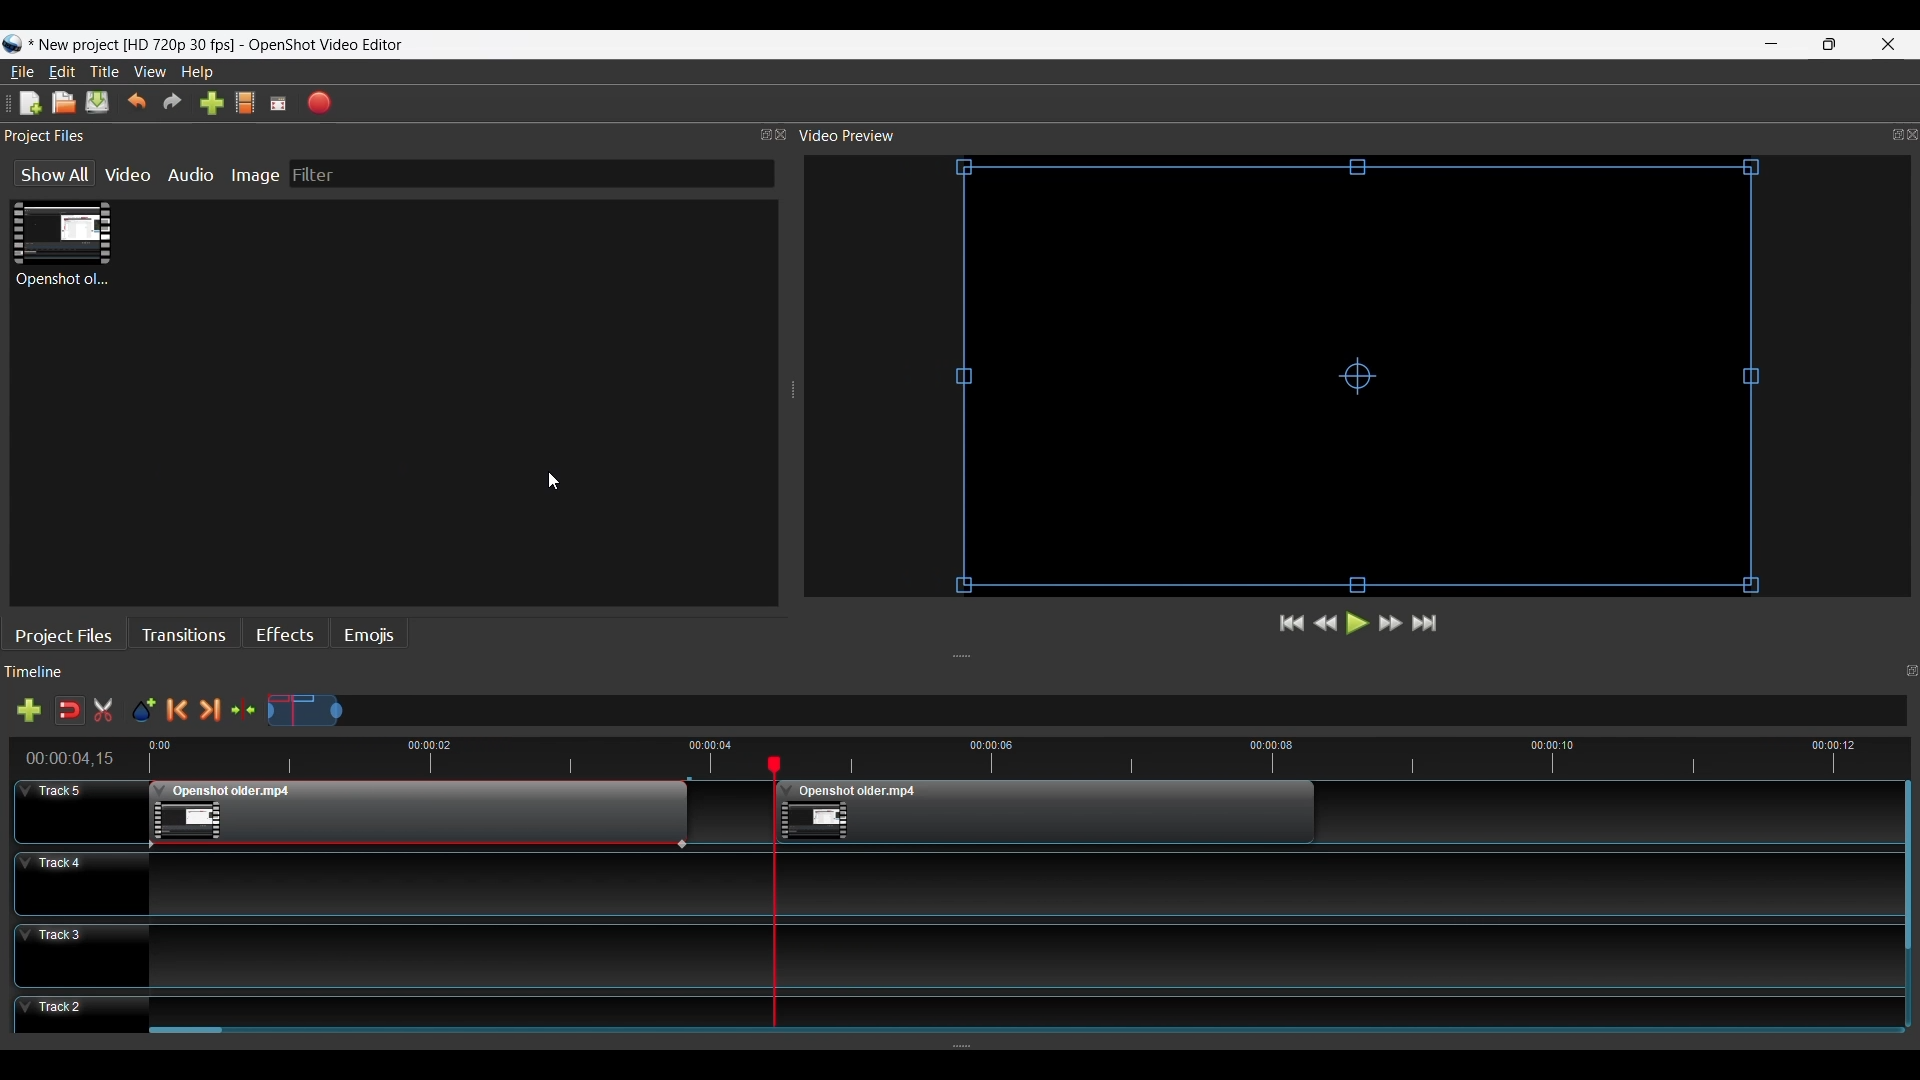  What do you see at coordinates (1015, 882) in the screenshot?
I see `Track Panel` at bounding box center [1015, 882].